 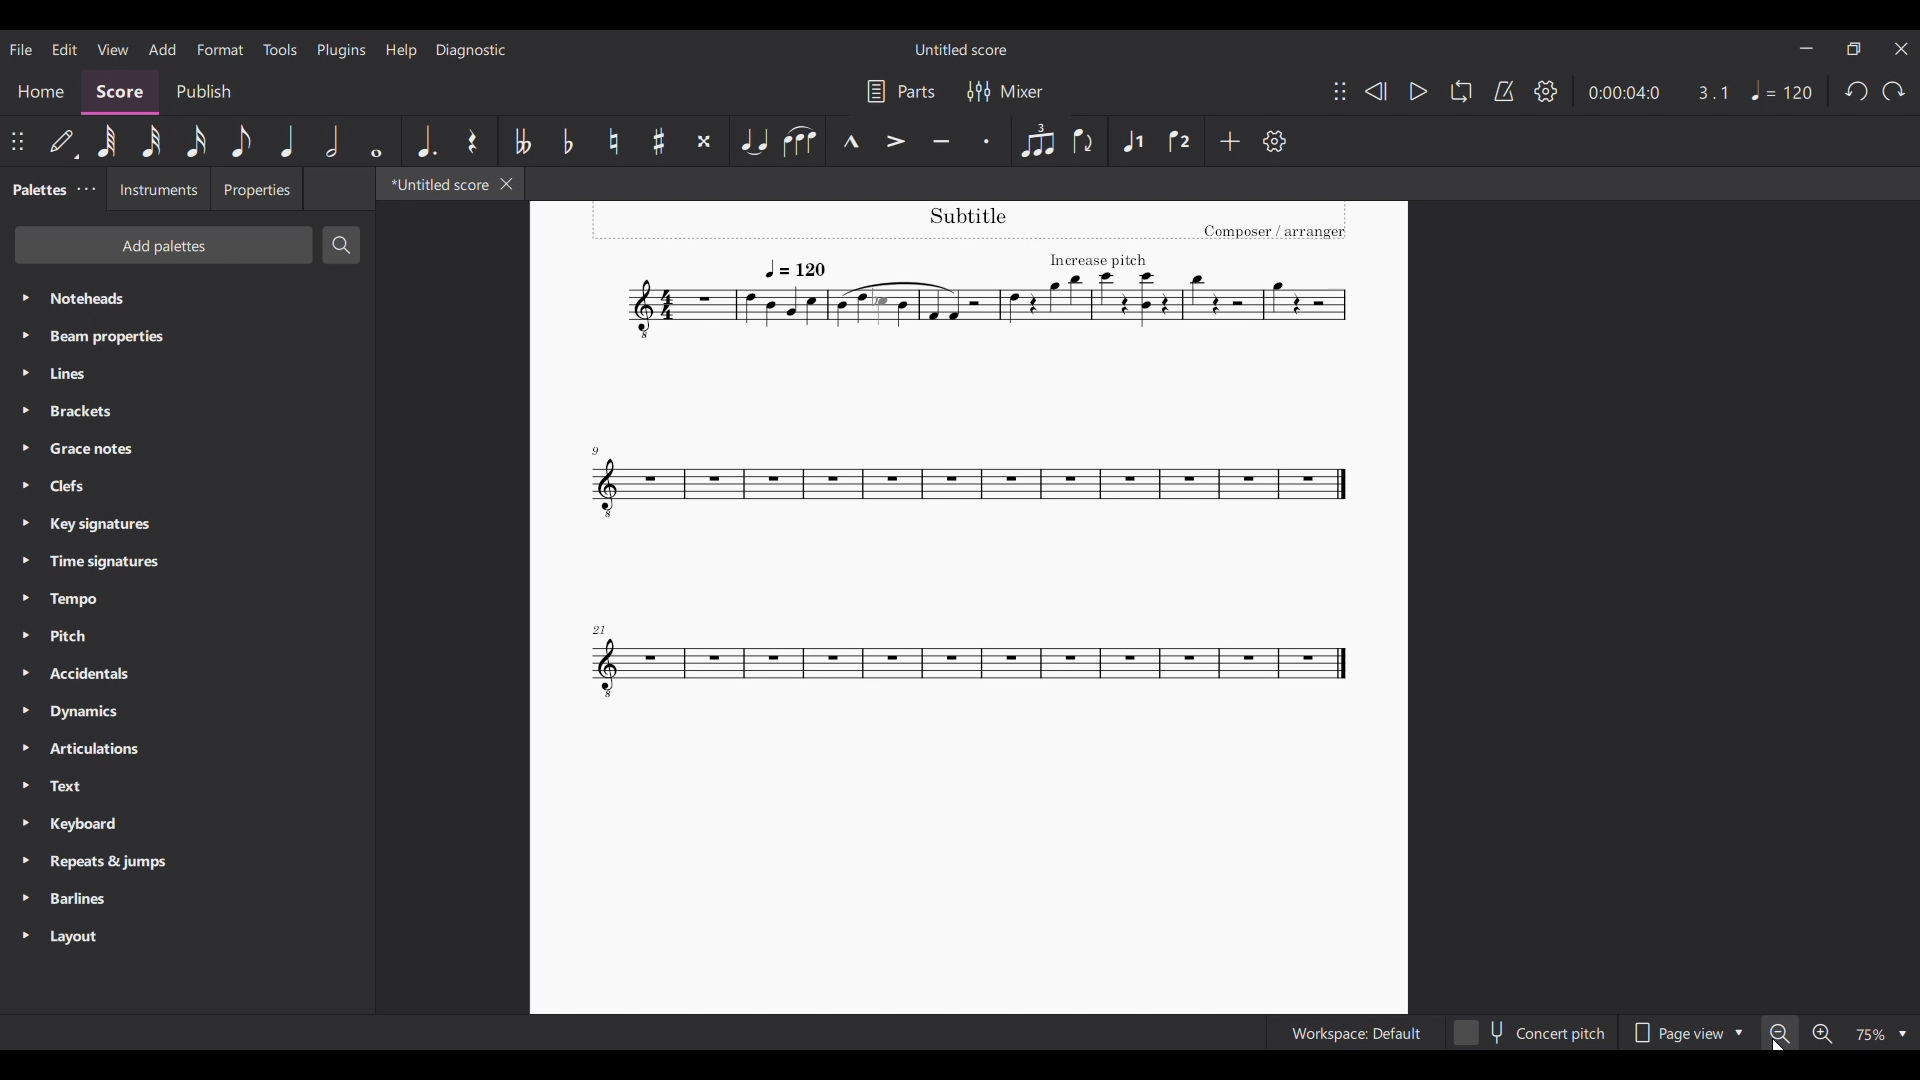 I want to click on Zoom options, so click(x=1899, y=1034).